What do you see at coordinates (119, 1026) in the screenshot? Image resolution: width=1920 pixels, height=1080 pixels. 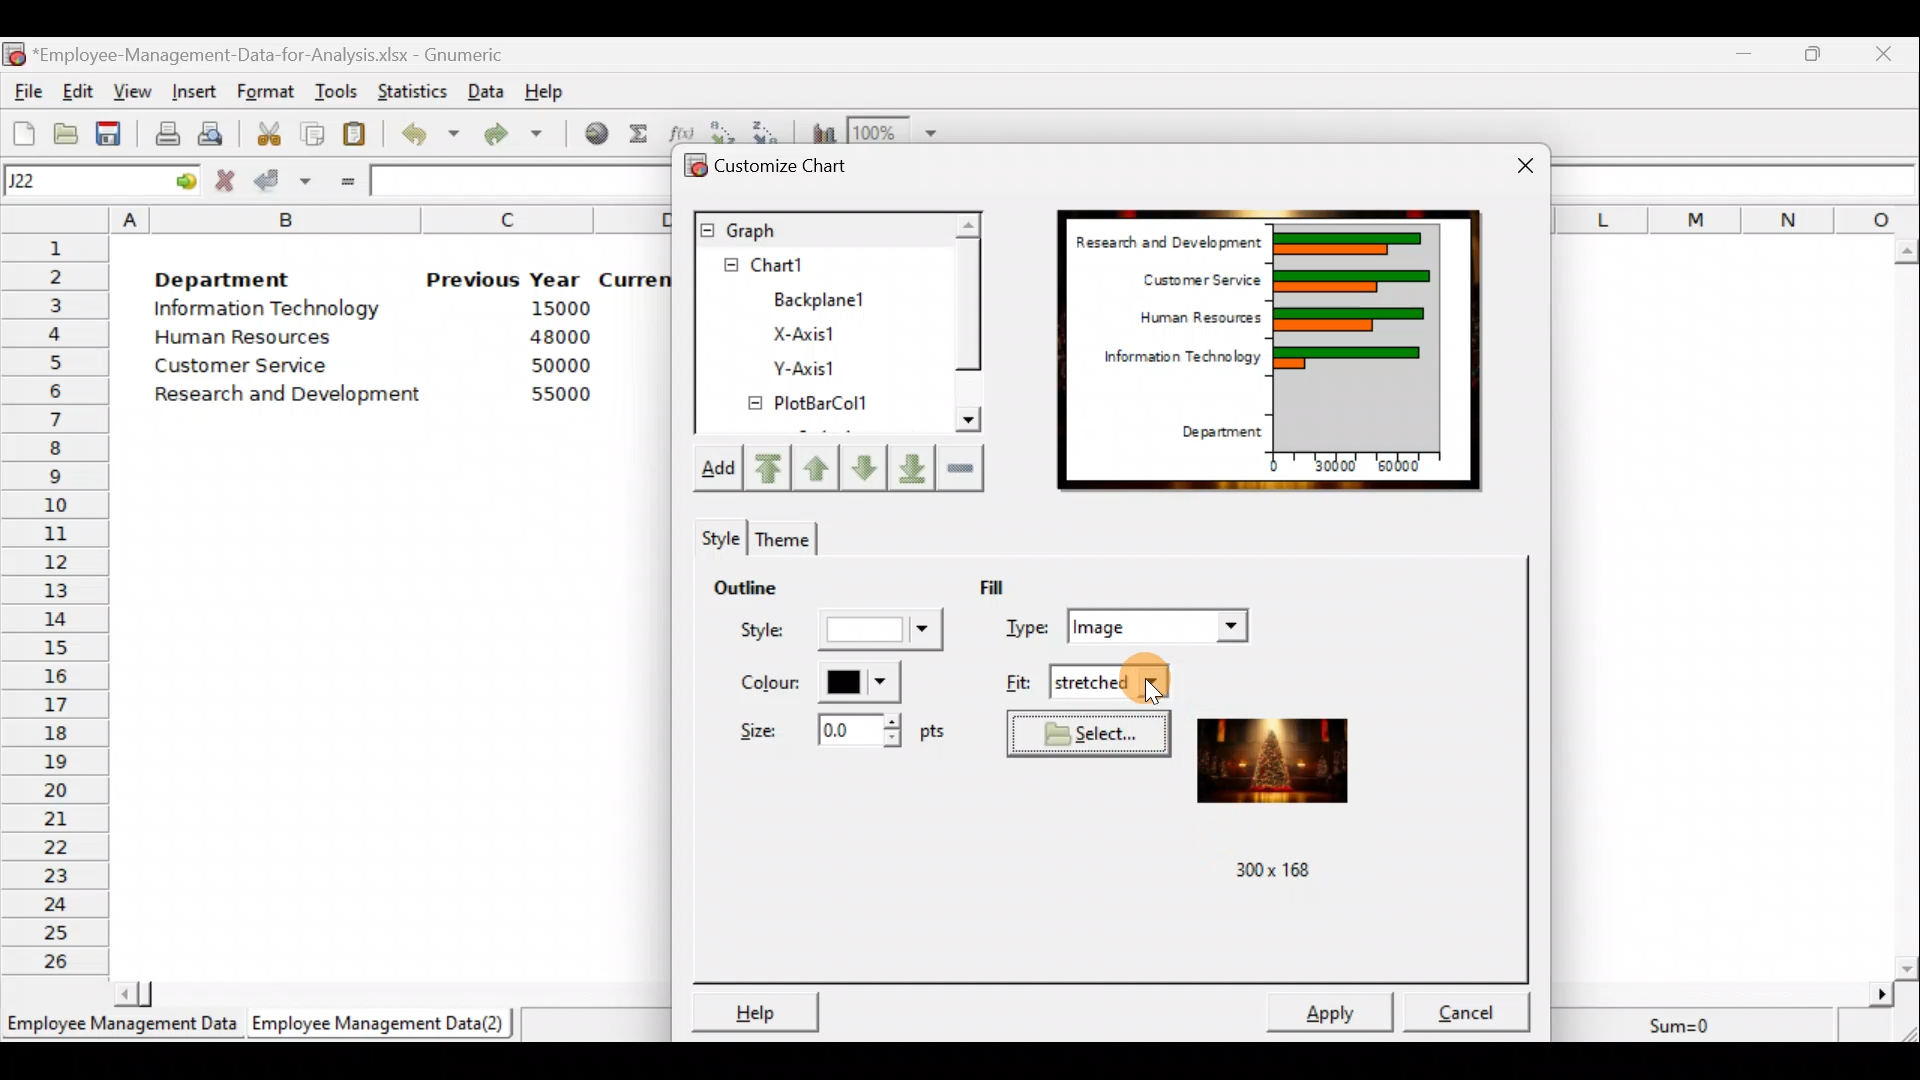 I see `Employee Management Data` at bounding box center [119, 1026].